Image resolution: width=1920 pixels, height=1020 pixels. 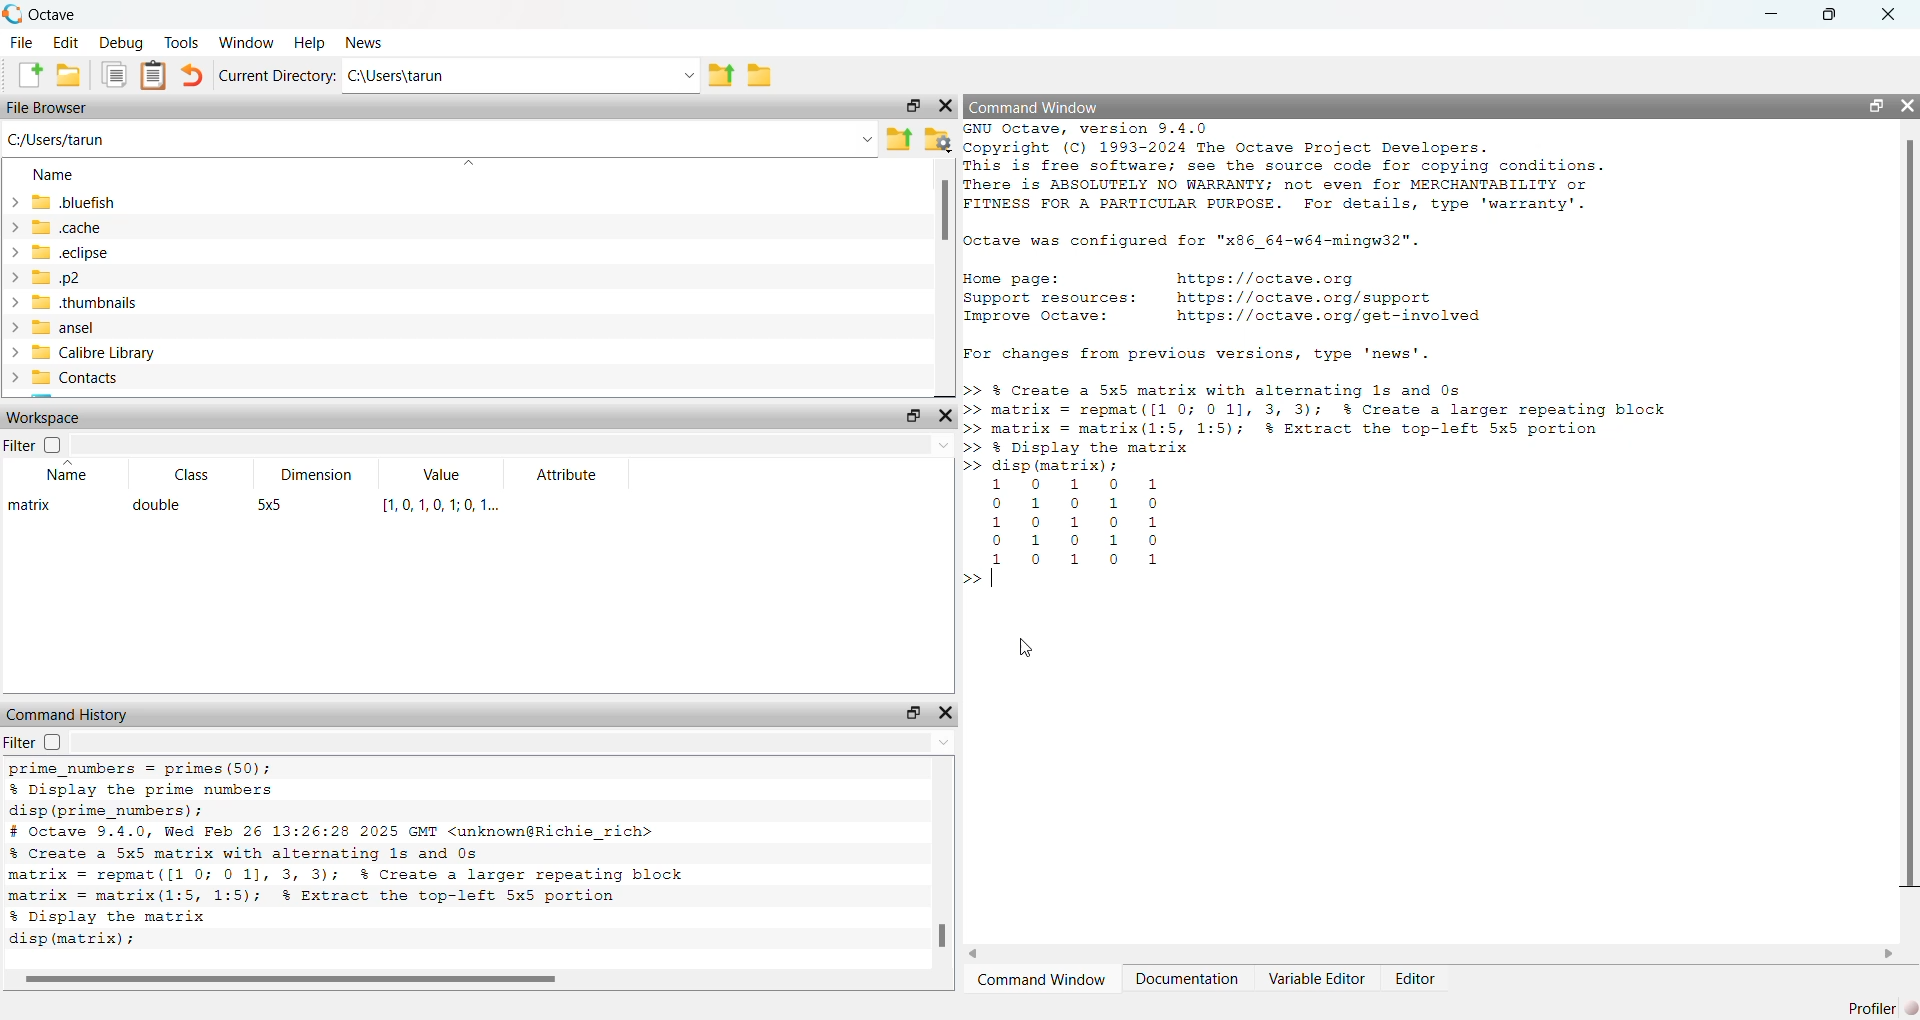 What do you see at coordinates (760, 77) in the screenshot?
I see `folder` at bounding box center [760, 77].